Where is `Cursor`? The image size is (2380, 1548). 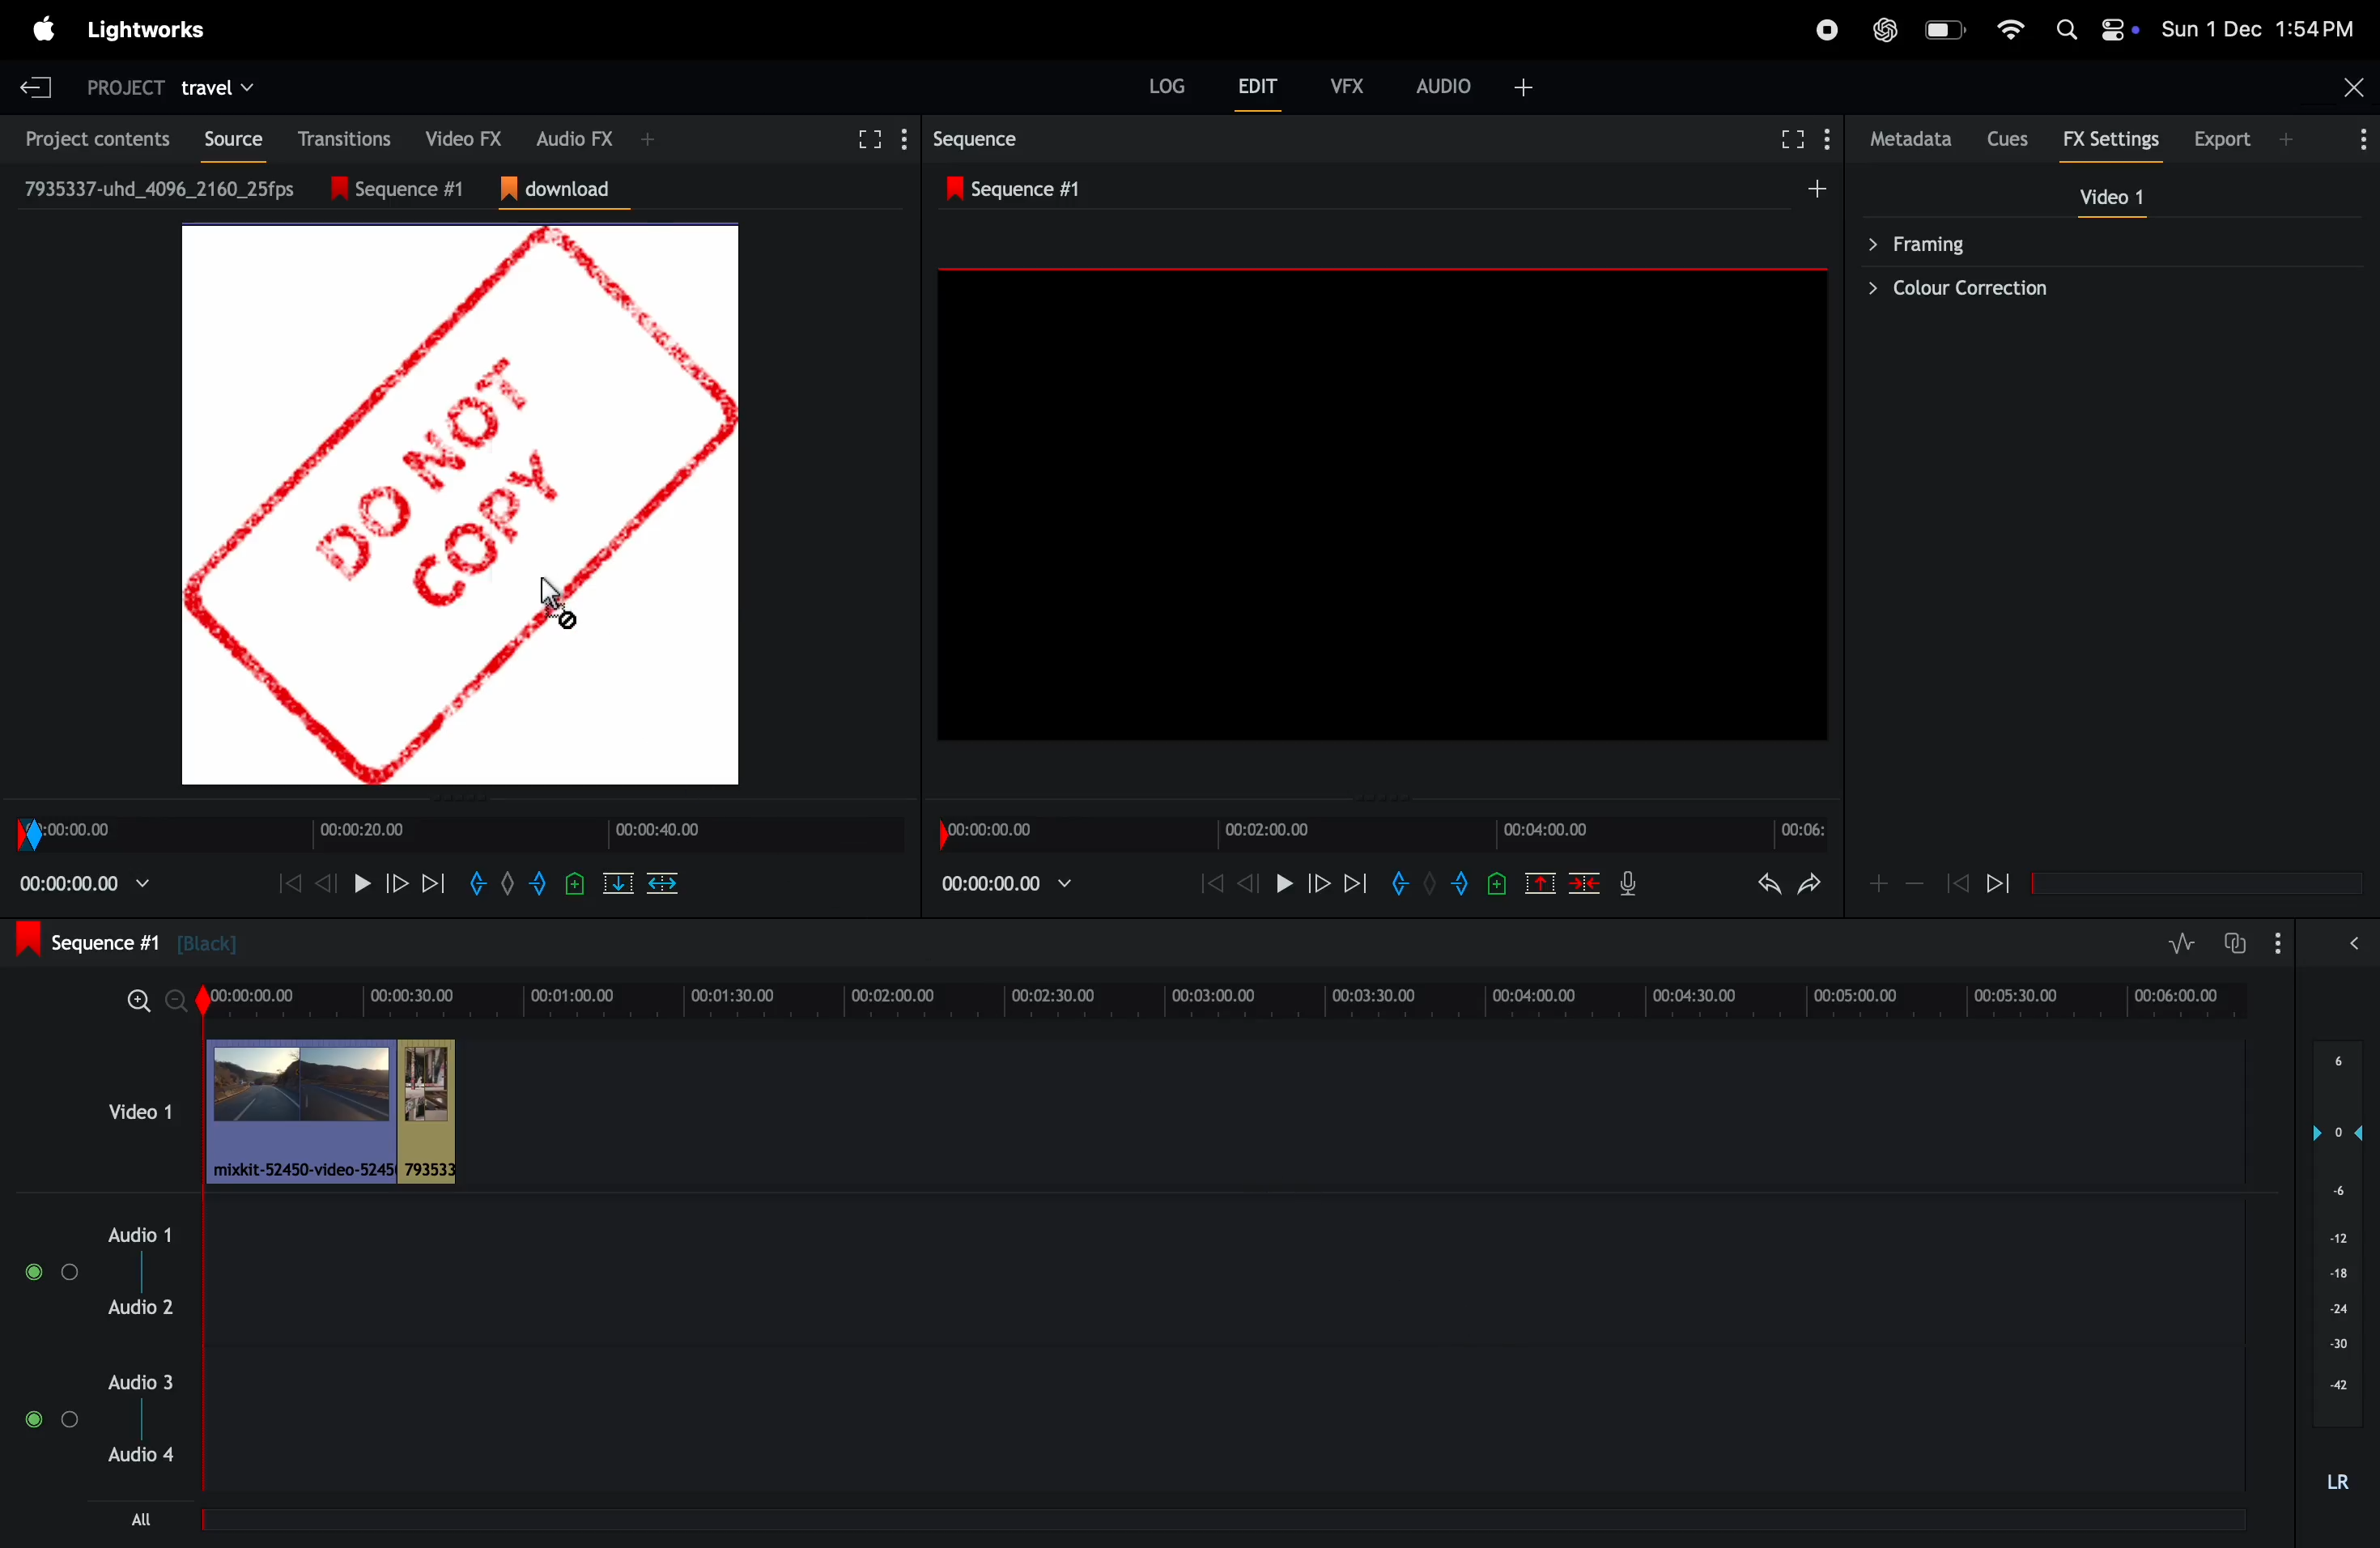
Cursor is located at coordinates (560, 603).